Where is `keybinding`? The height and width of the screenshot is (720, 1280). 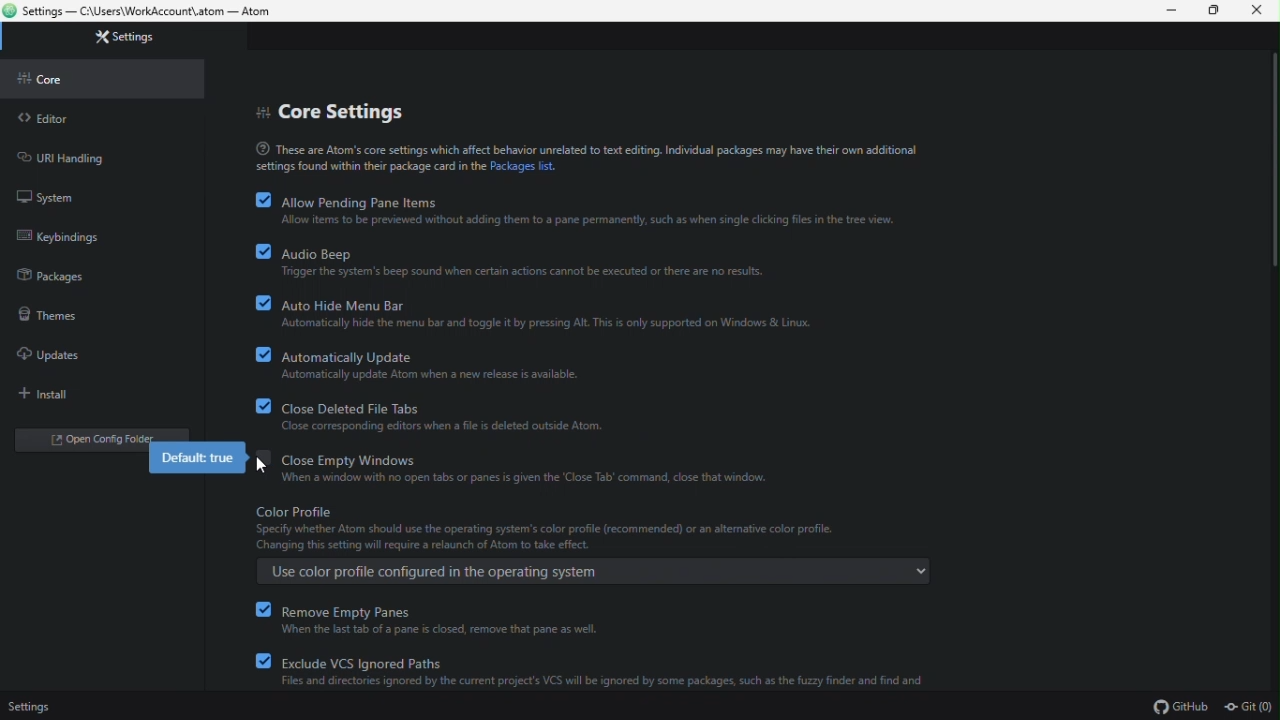 keybinding is located at coordinates (92, 238).